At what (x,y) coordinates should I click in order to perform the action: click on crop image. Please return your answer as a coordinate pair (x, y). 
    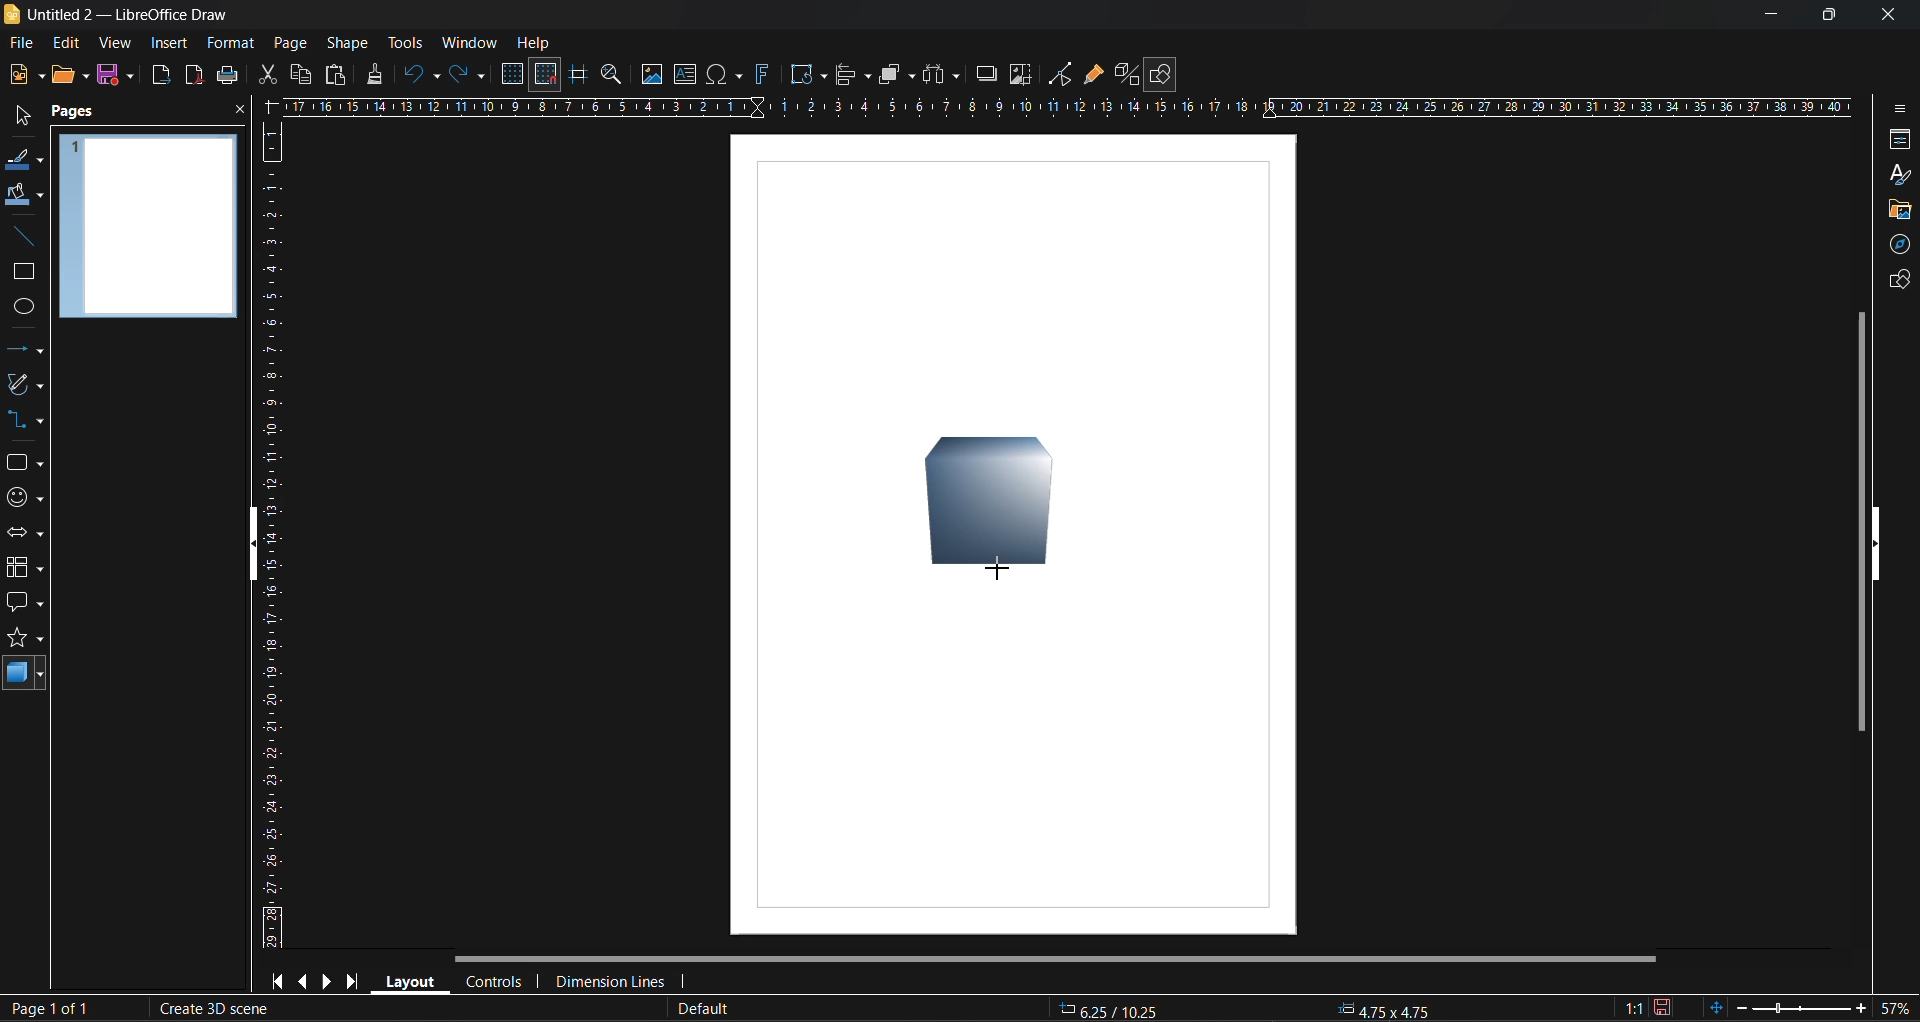
    Looking at the image, I should click on (1021, 77).